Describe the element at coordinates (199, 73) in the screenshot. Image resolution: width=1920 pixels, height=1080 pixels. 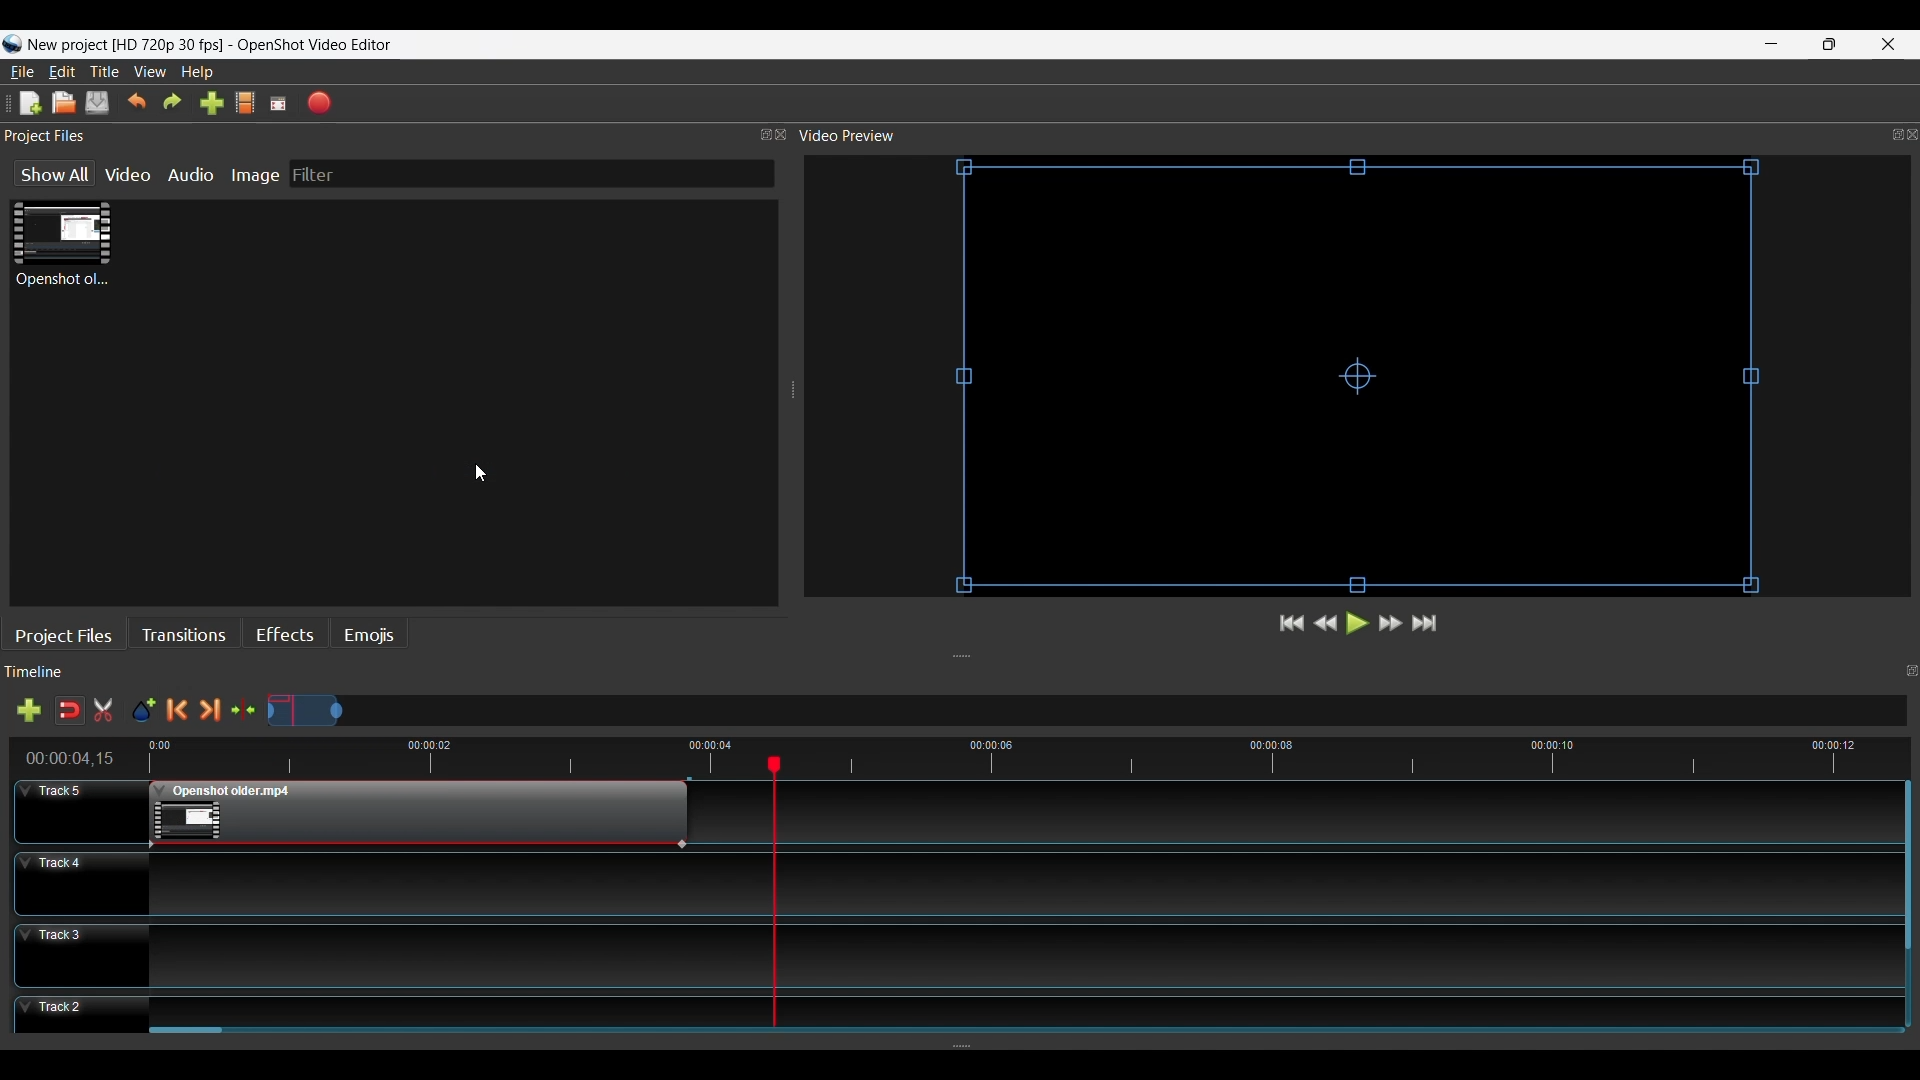
I see `Help` at that location.